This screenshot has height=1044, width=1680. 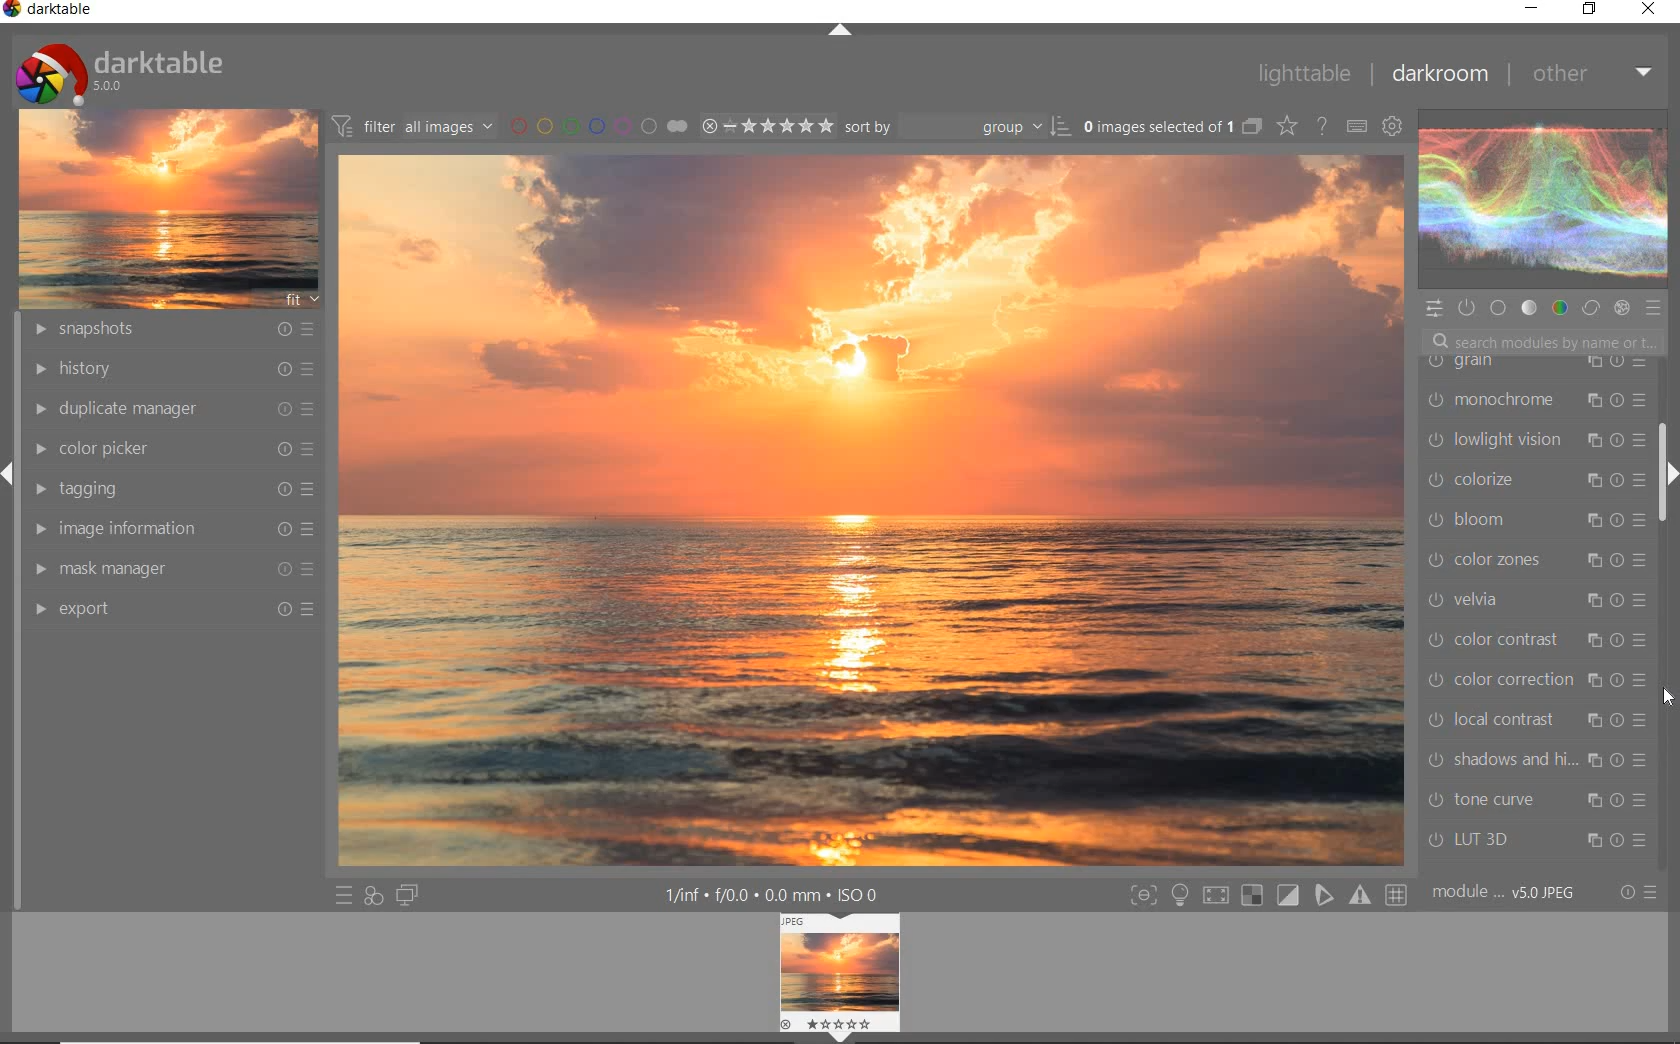 What do you see at coordinates (1532, 368) in the screenshot?
I see `grain` at bounding box center [1532, 368].